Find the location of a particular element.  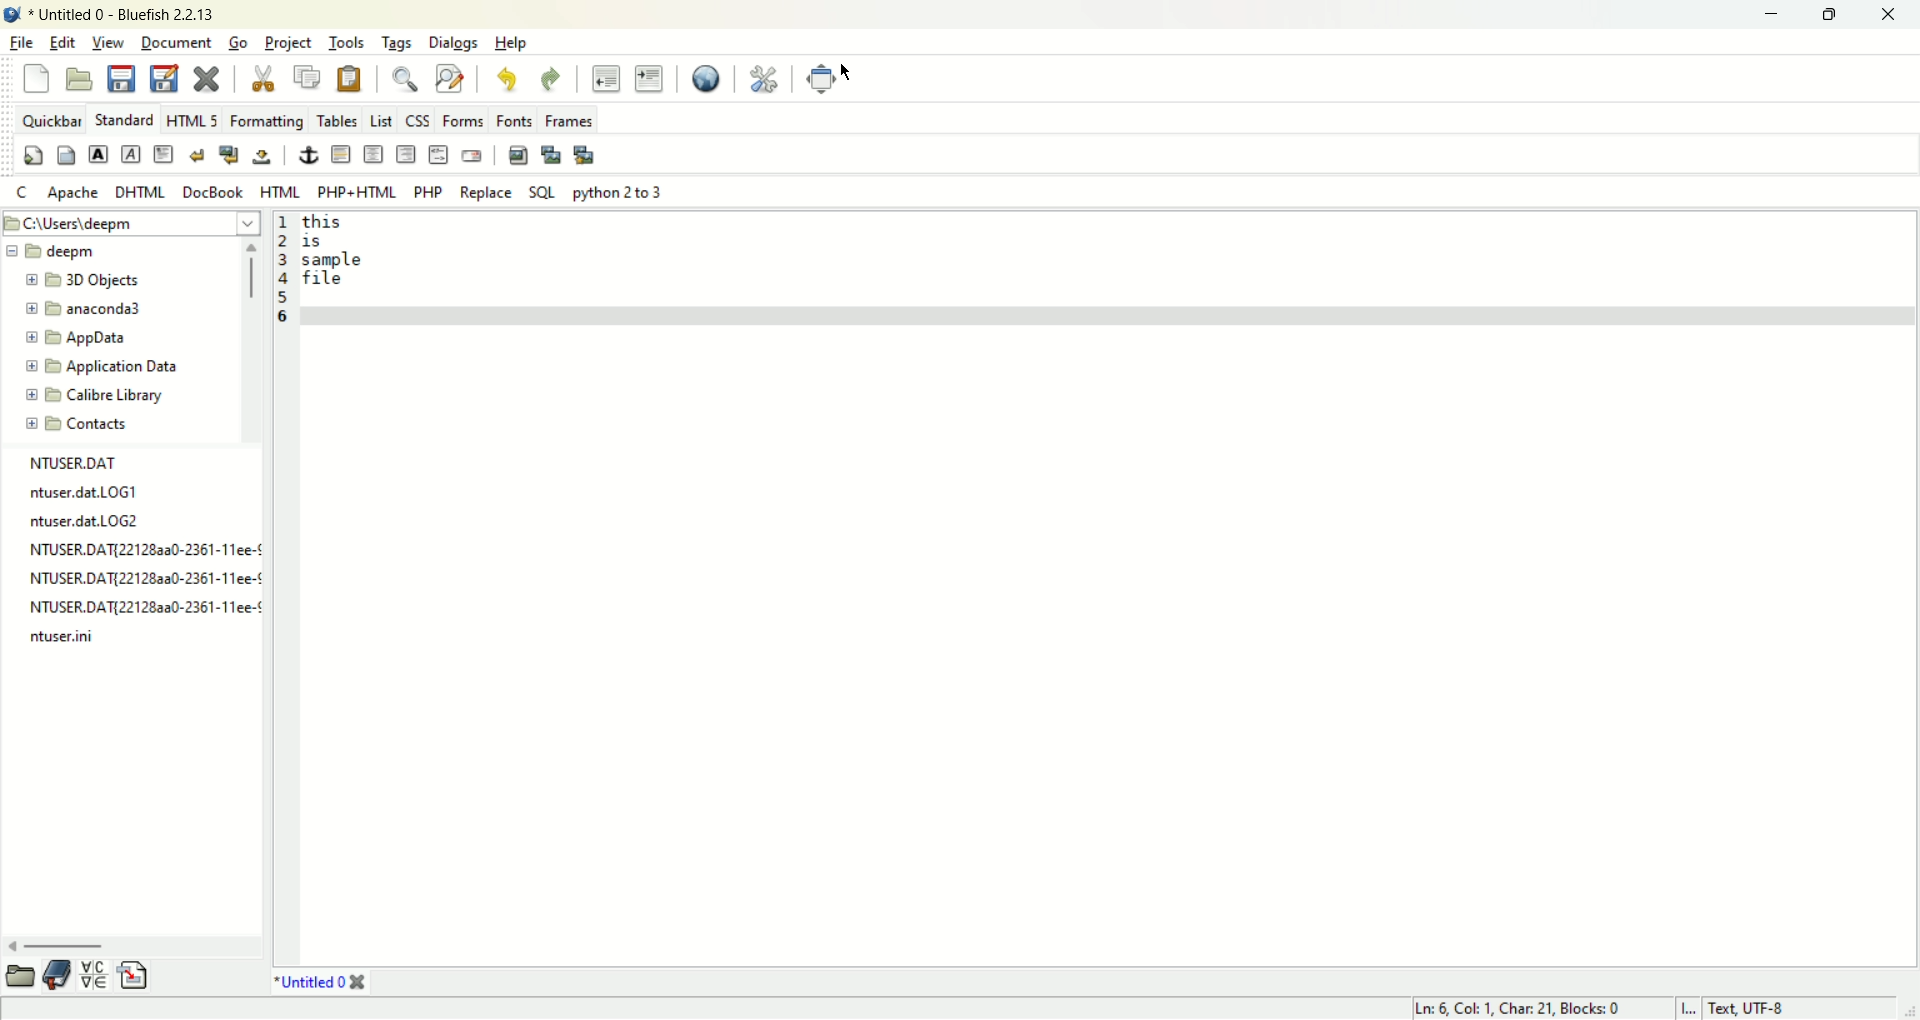

ntuser.ini is located at coordinates (62, 637).